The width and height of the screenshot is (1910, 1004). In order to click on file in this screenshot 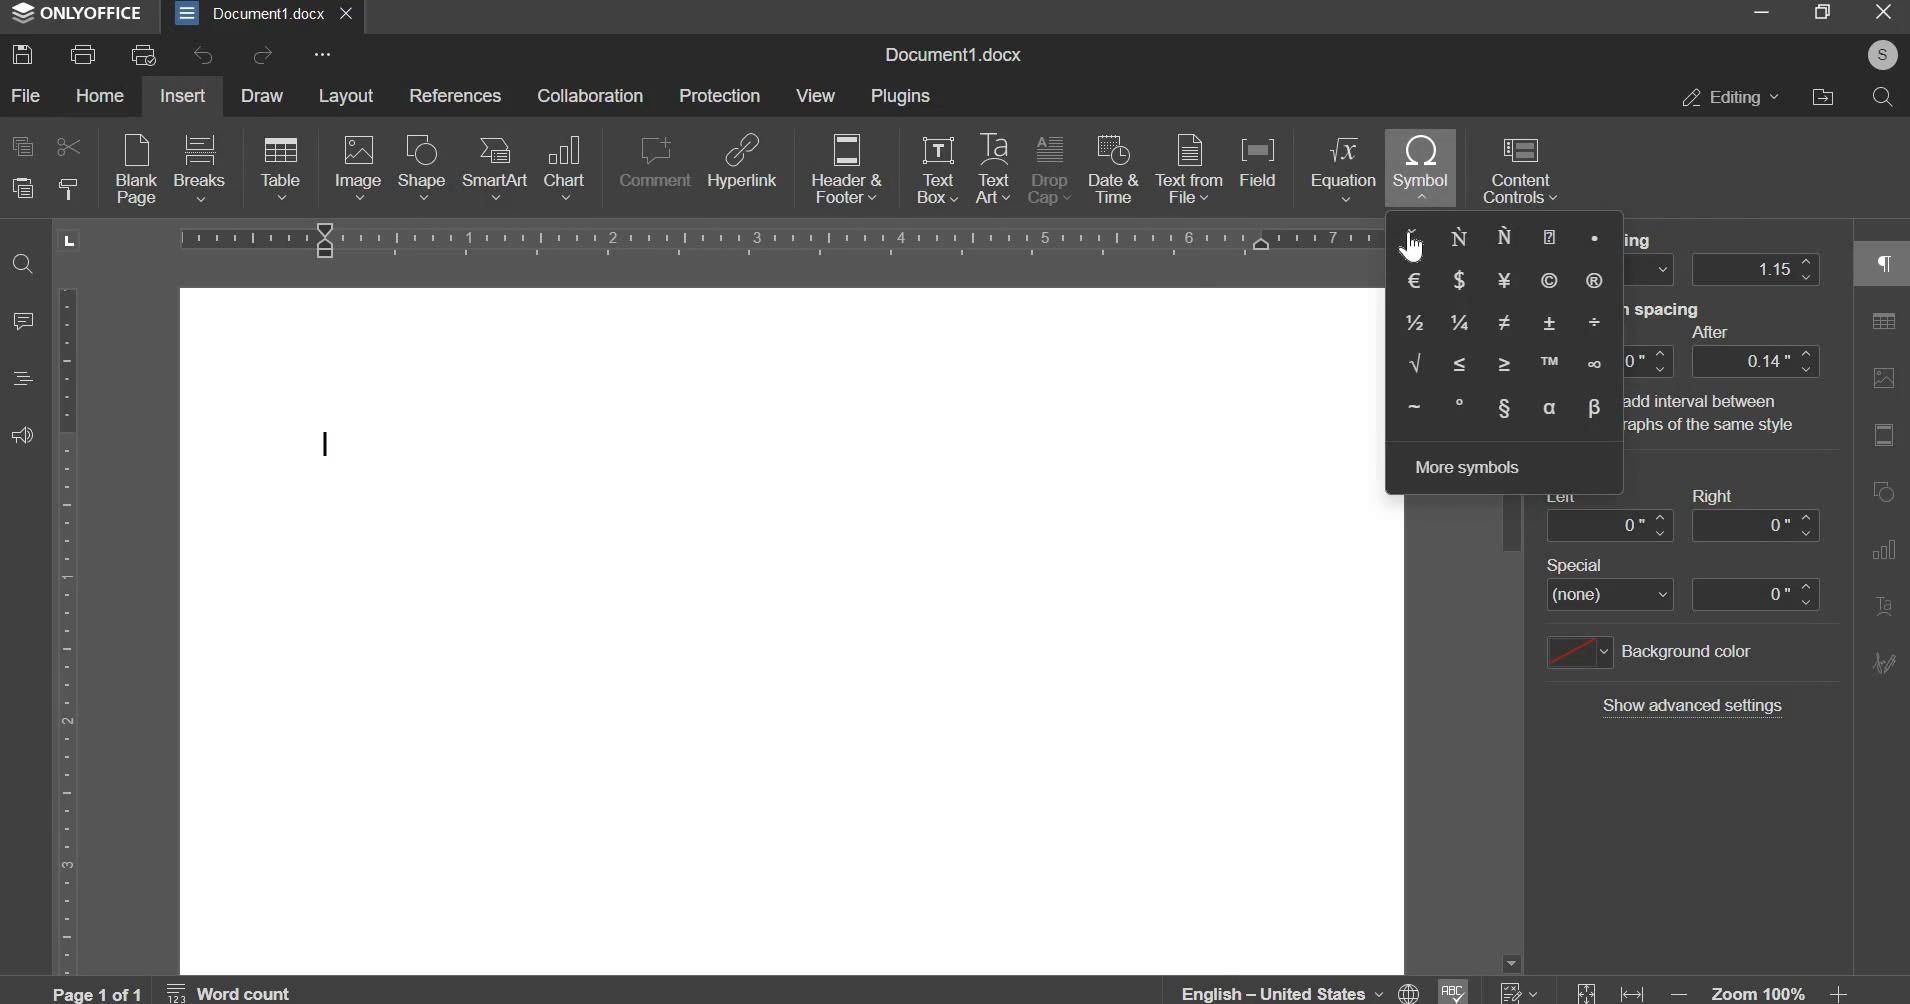, I will do `click(24, 93)`.